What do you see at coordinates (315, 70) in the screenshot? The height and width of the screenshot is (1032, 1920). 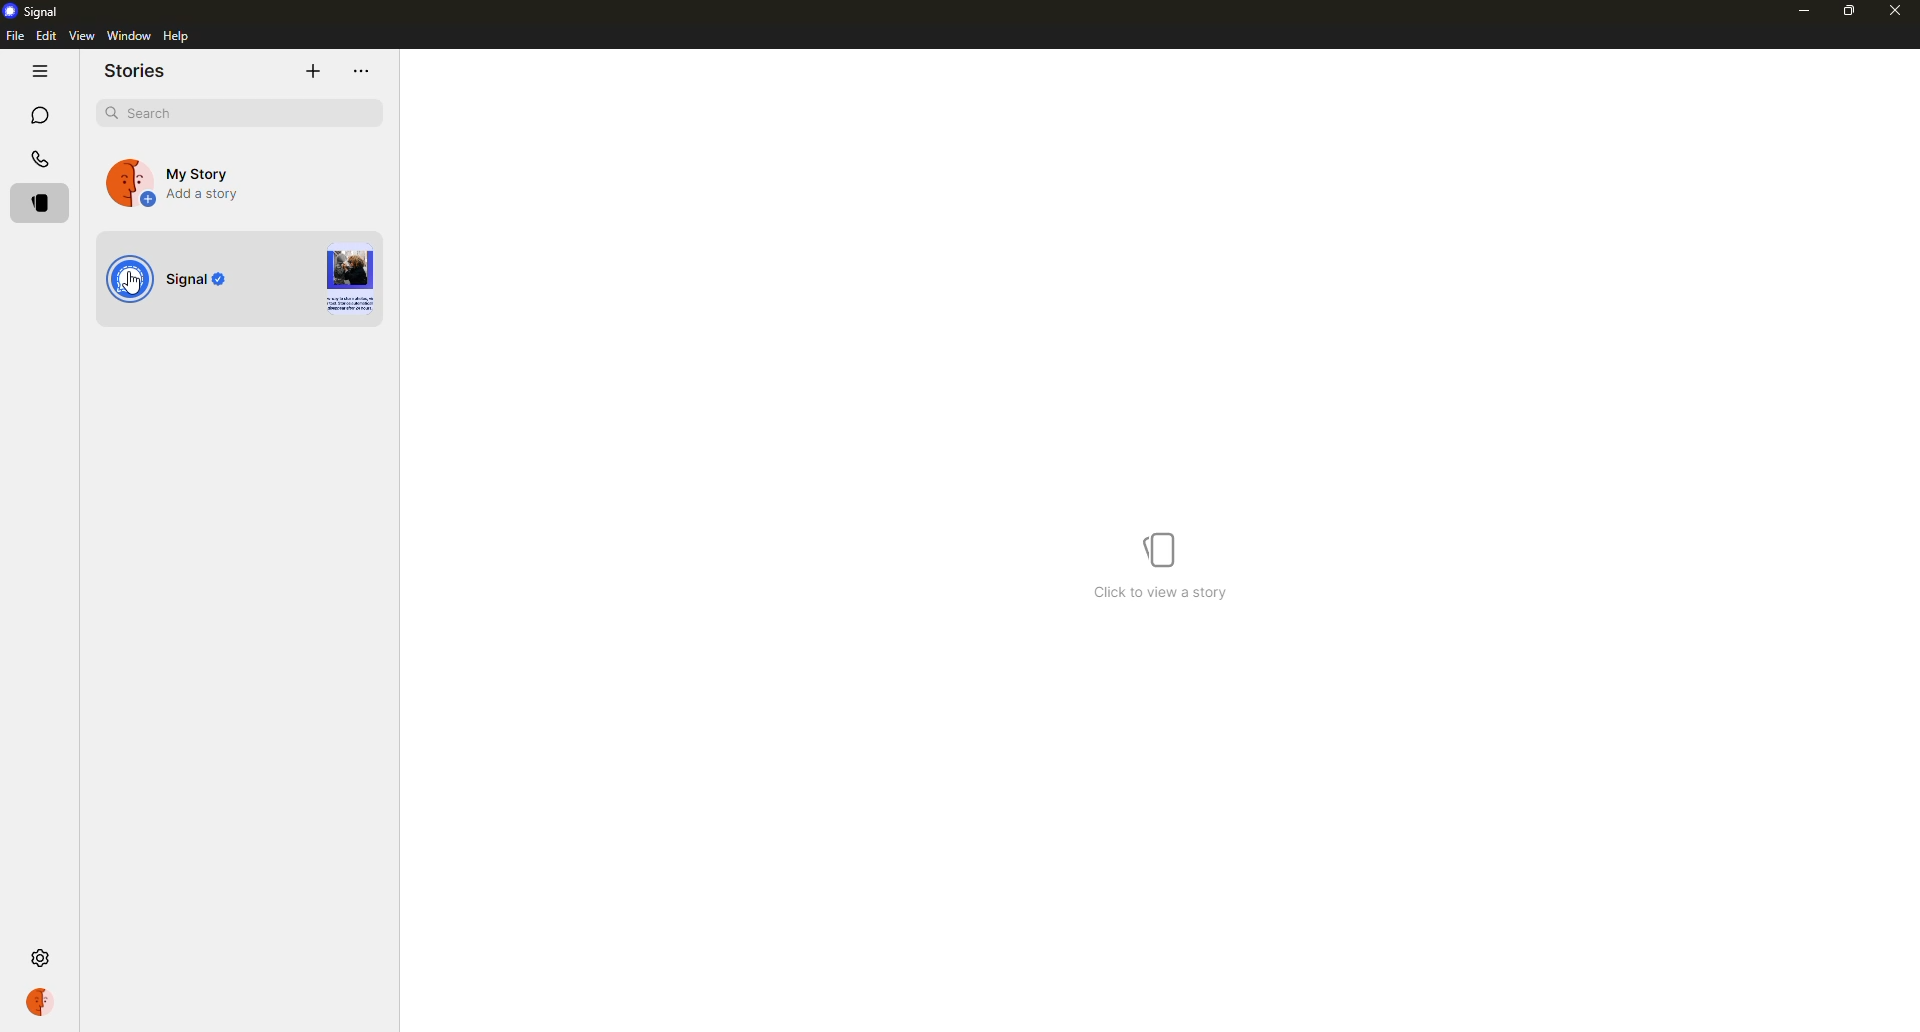 I see `add` at bounding box center [315, 70].